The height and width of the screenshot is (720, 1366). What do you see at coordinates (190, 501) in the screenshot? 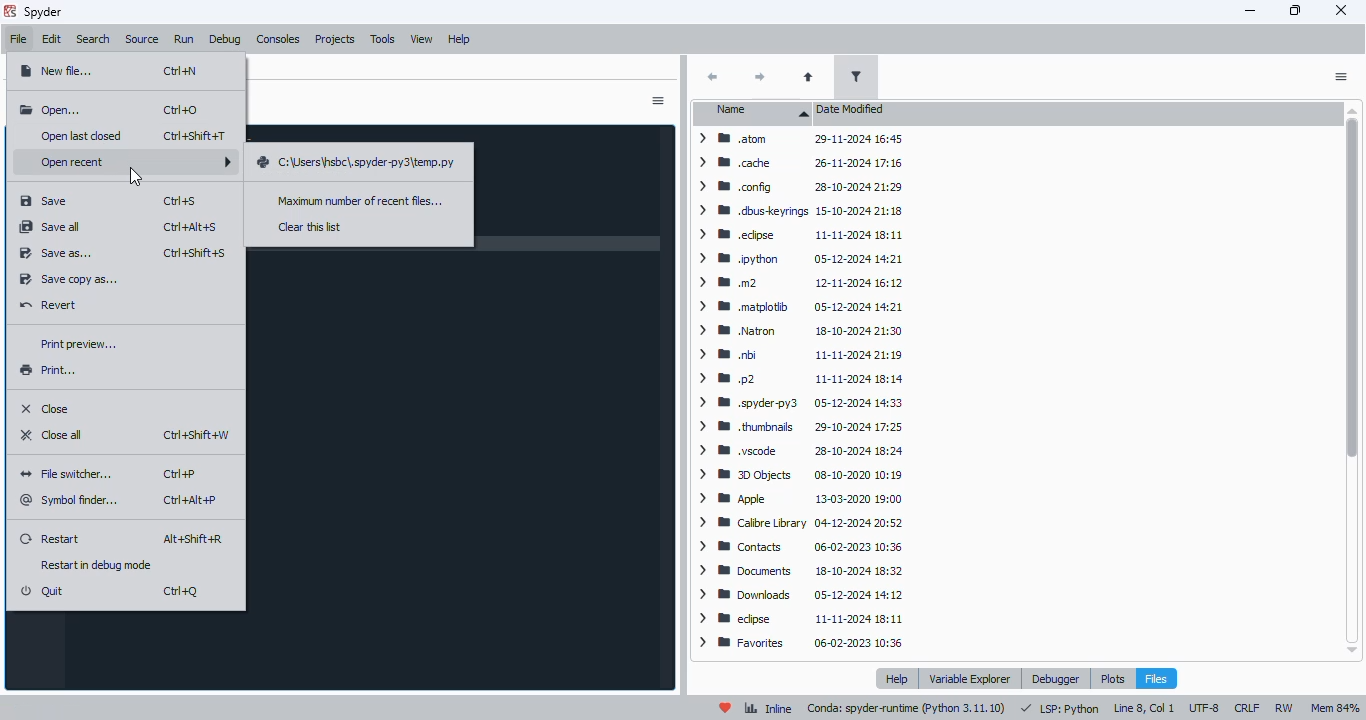
I see `shortcut for symbol finder` at bounding box center [190, 501].